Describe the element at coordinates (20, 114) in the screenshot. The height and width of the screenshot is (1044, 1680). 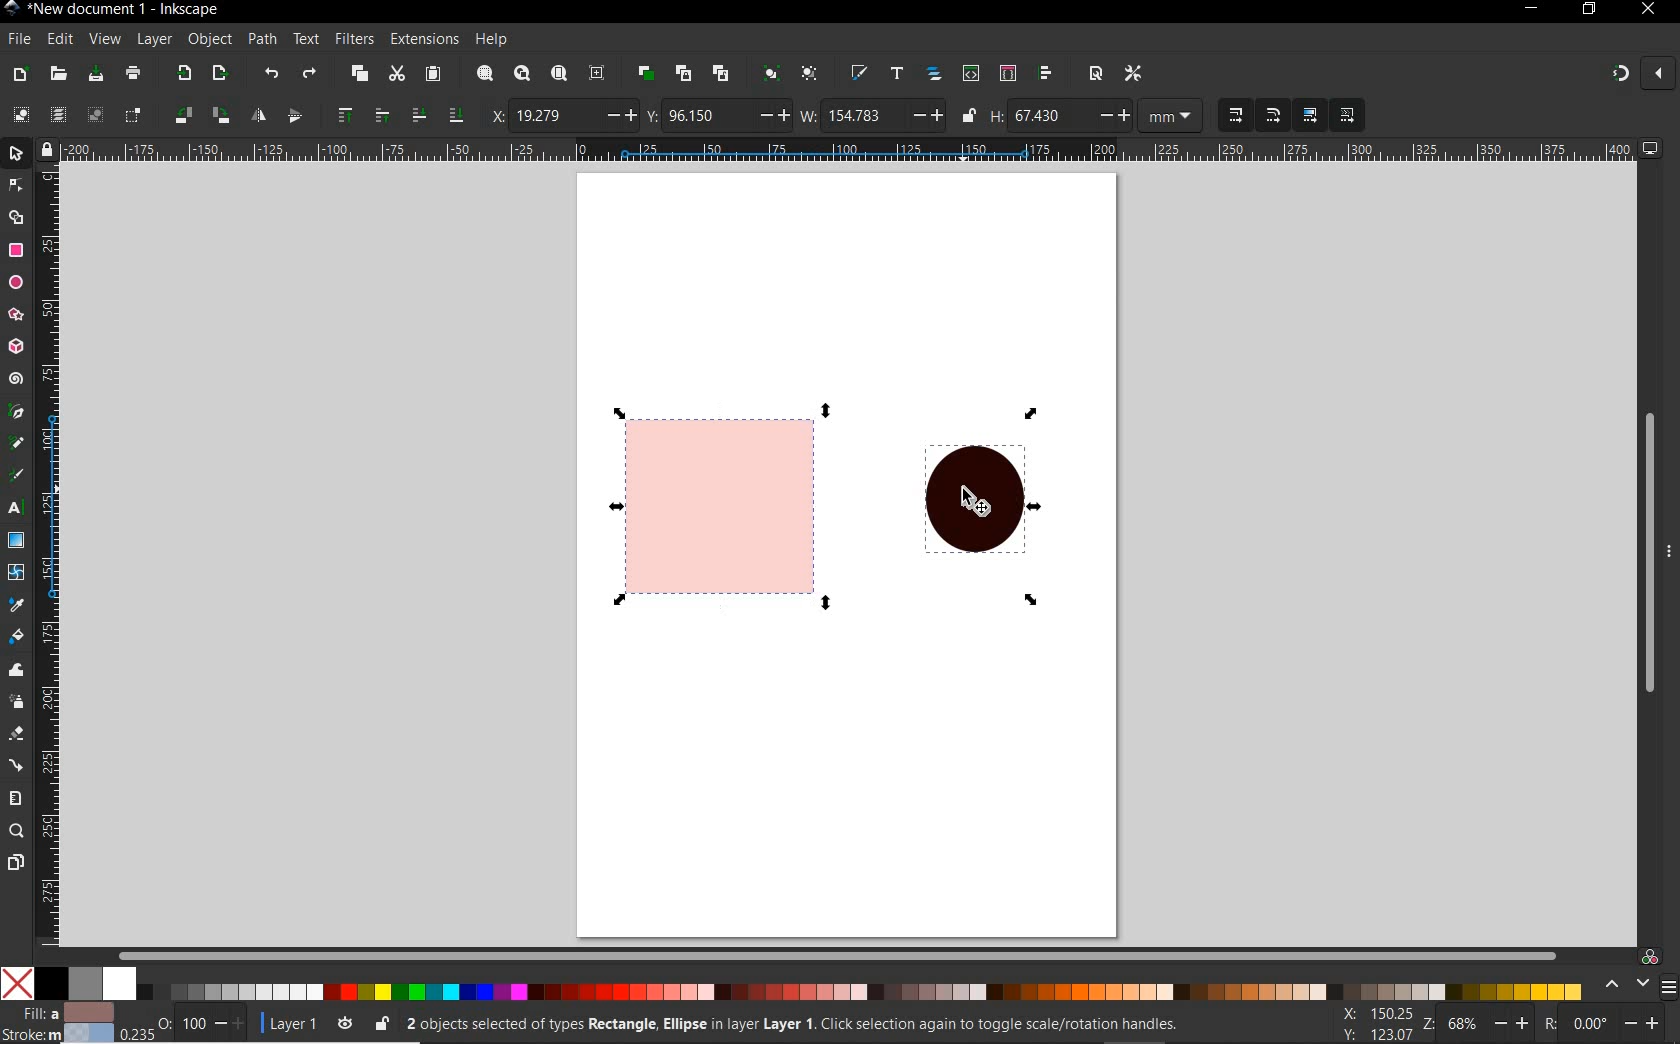
I see `select all` at that location.